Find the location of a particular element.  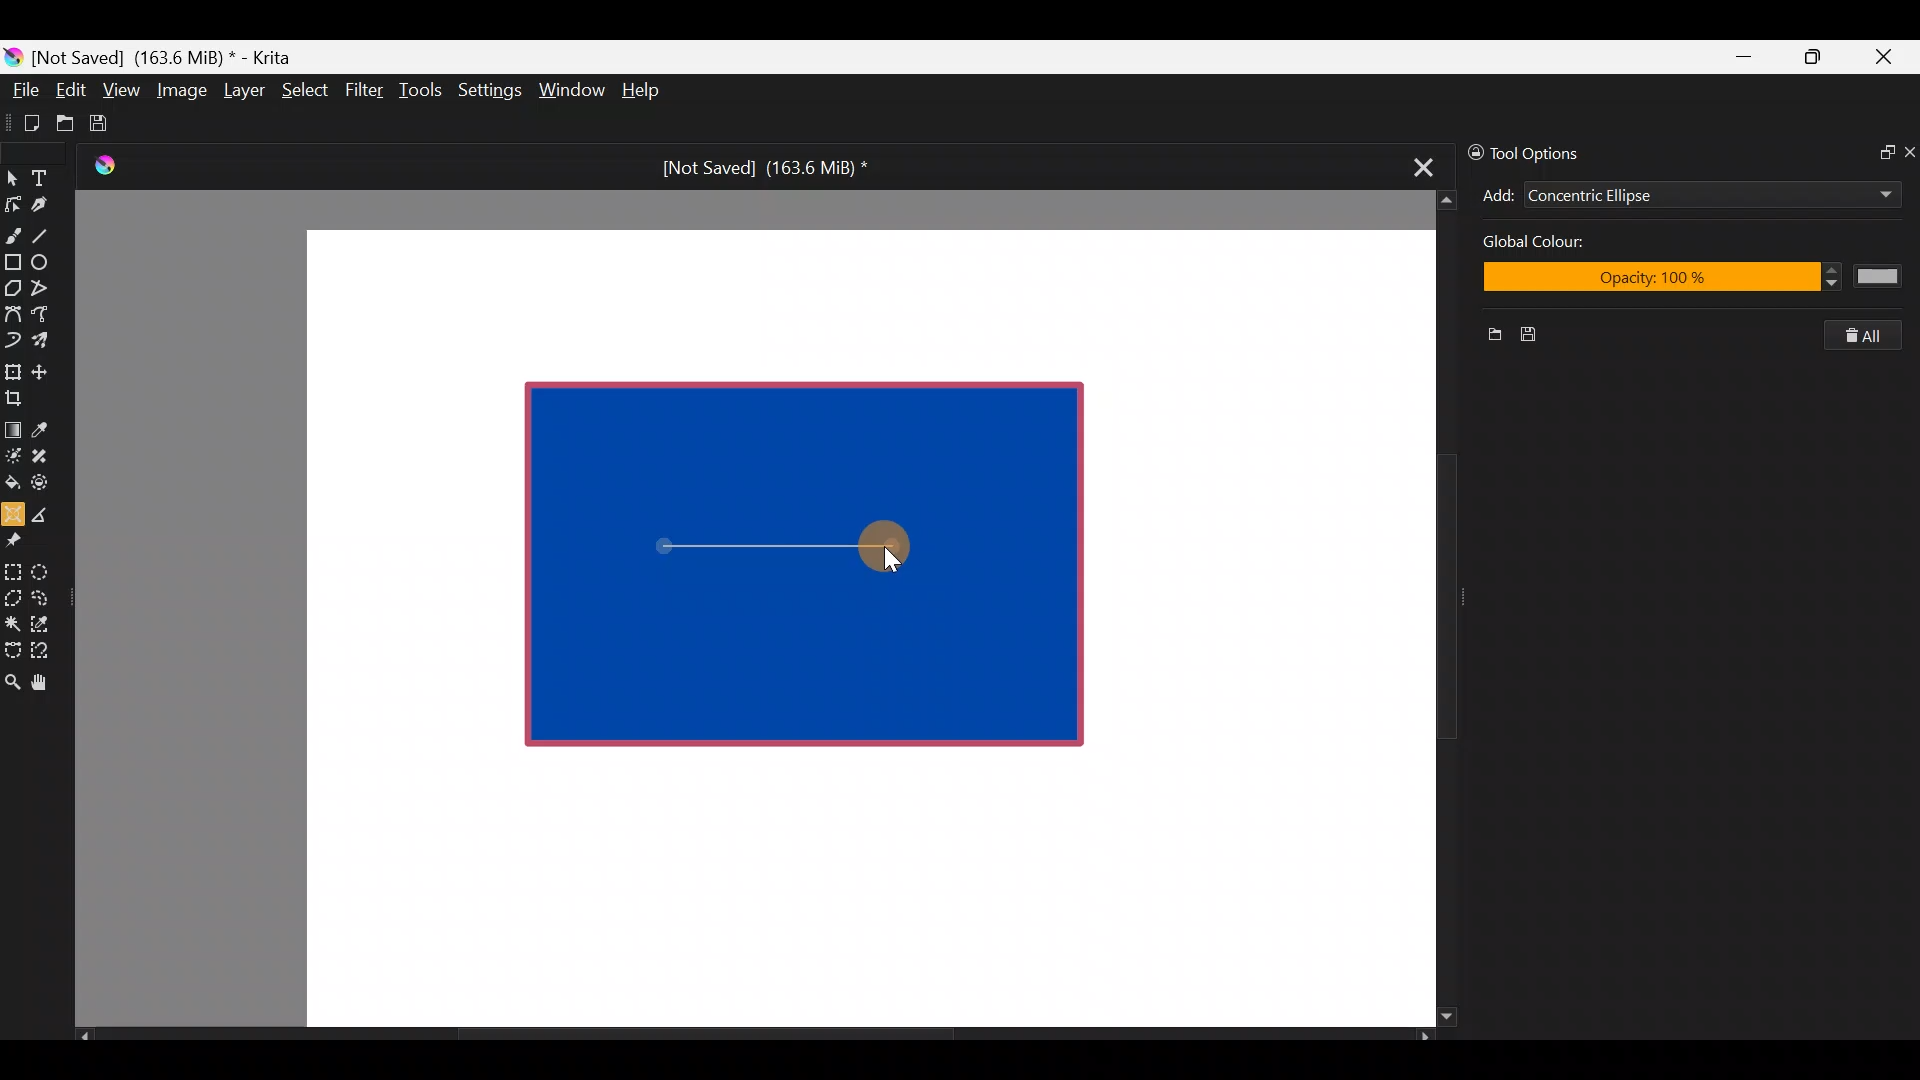

Edit shapes tool is located at coordinates (13, 203).